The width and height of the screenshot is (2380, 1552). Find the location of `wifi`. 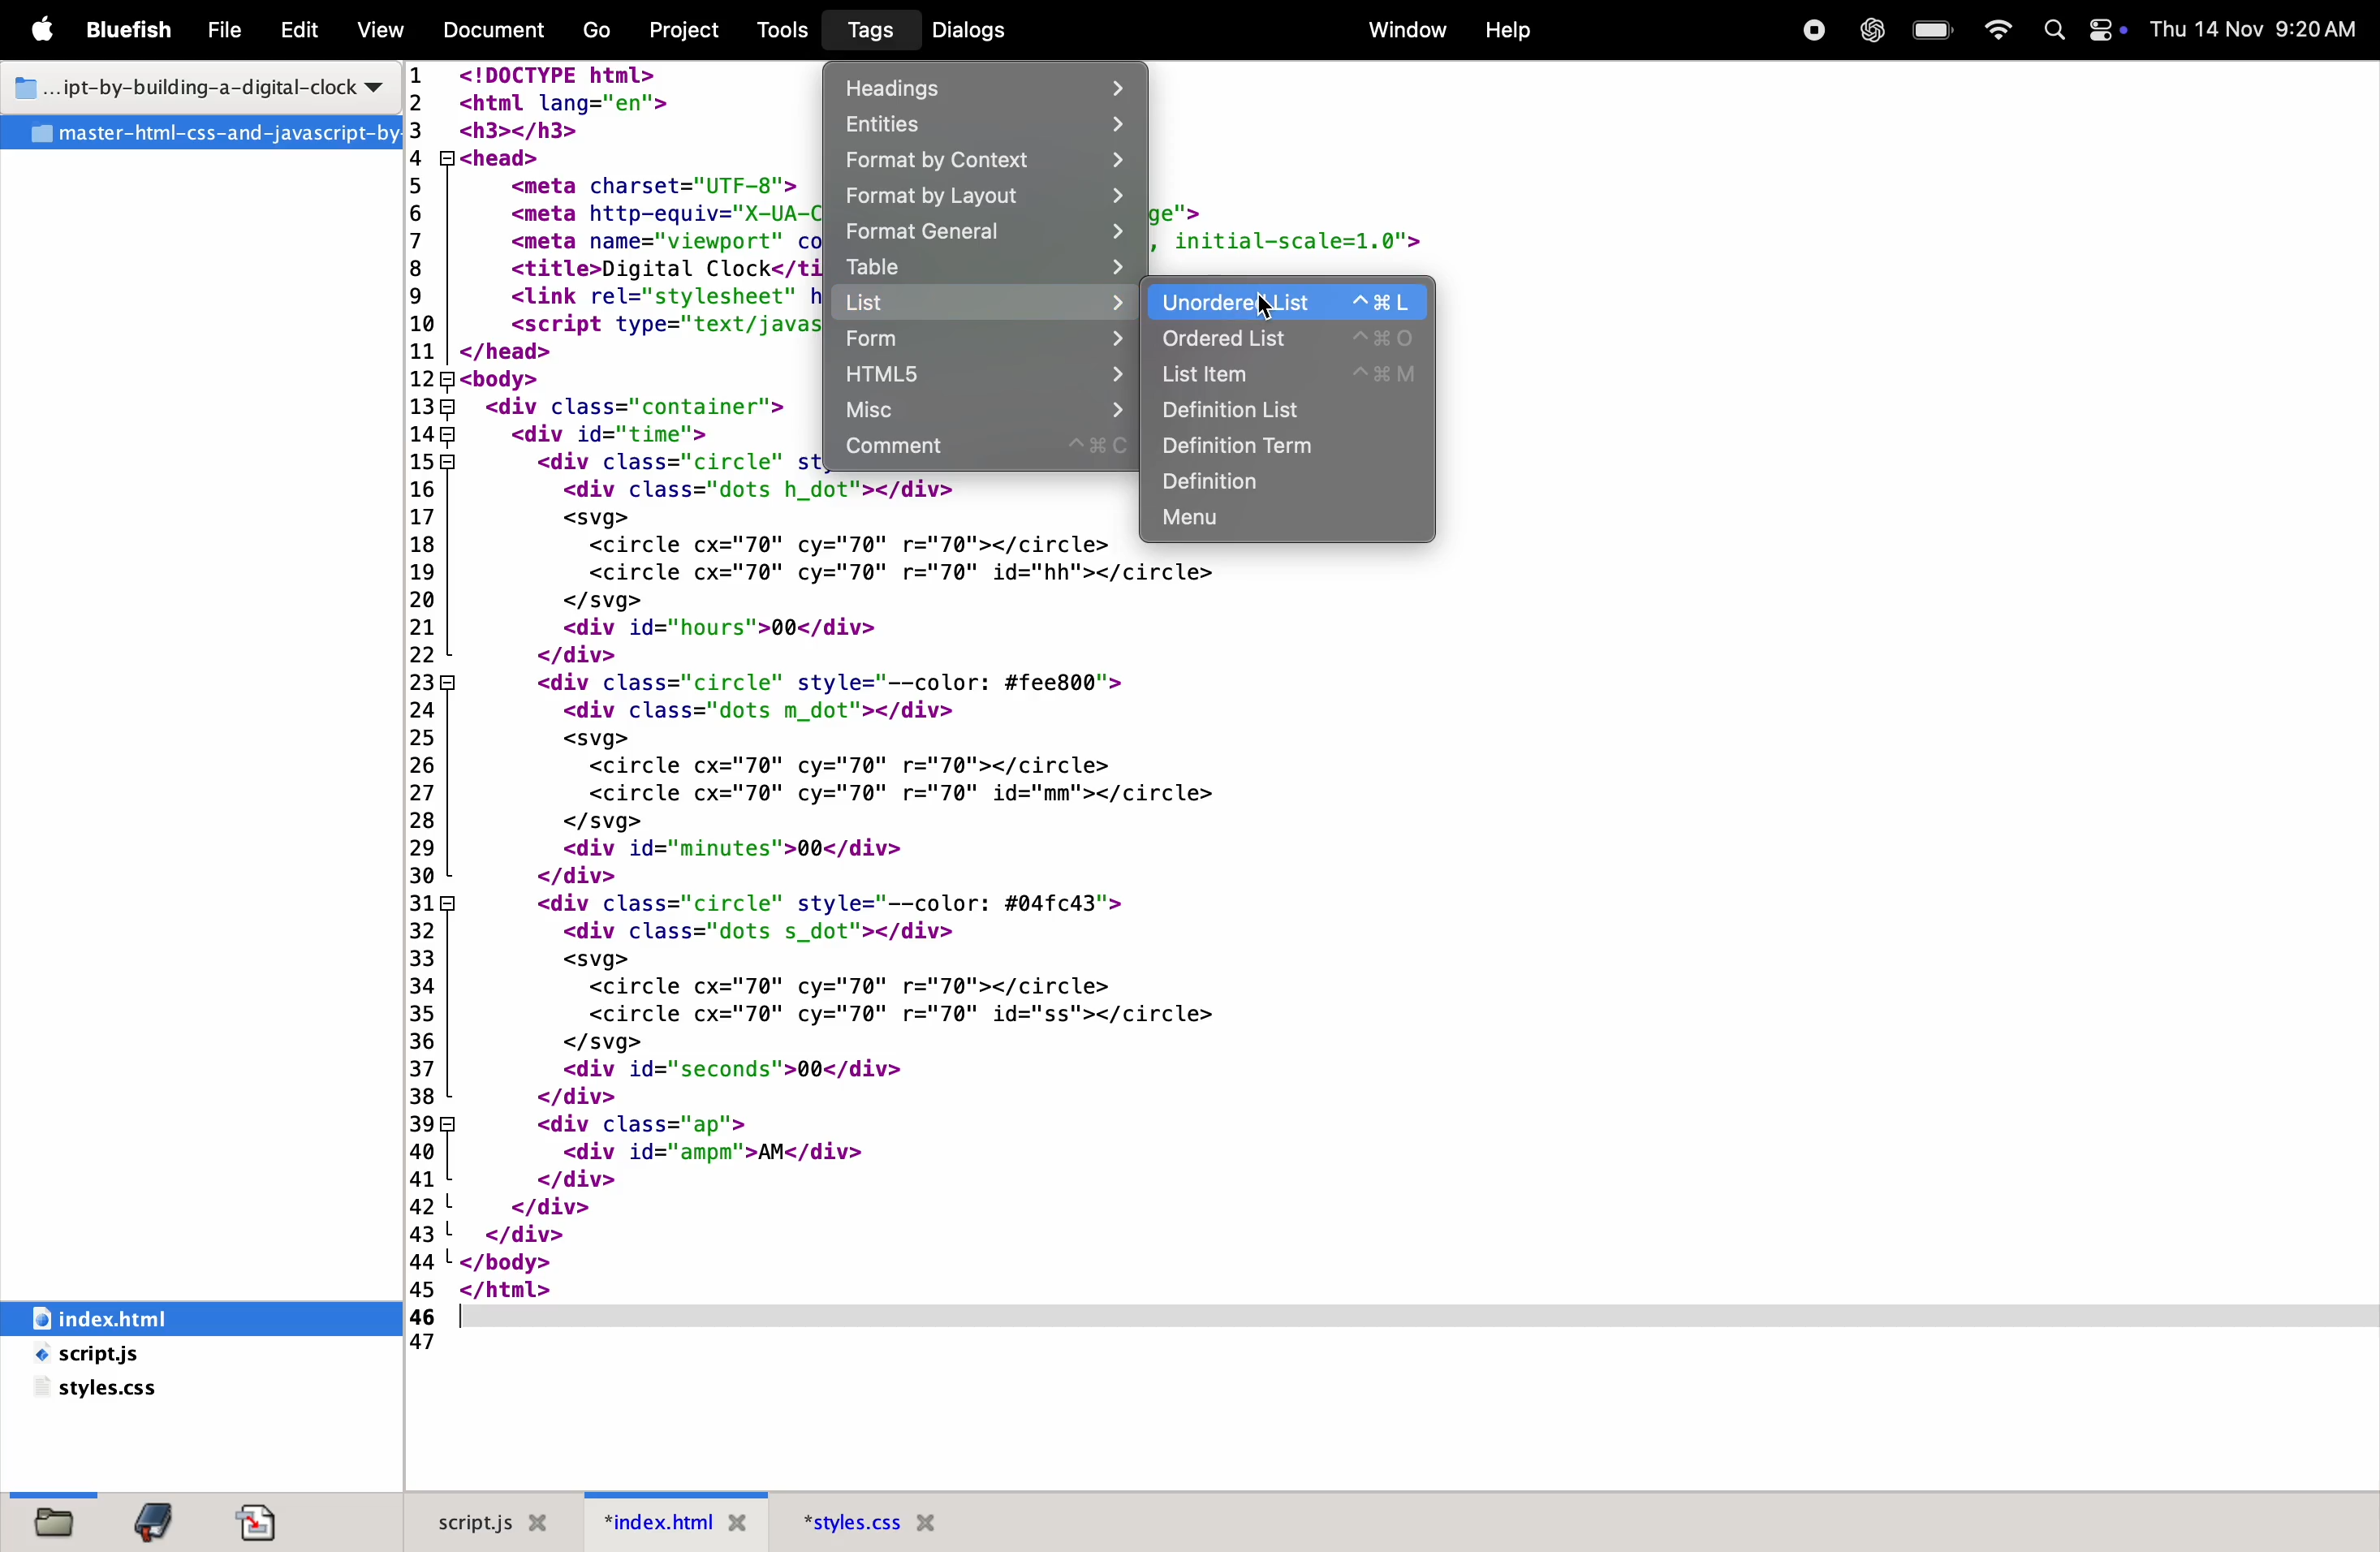

wifi is located at coordinates (1997, 31).